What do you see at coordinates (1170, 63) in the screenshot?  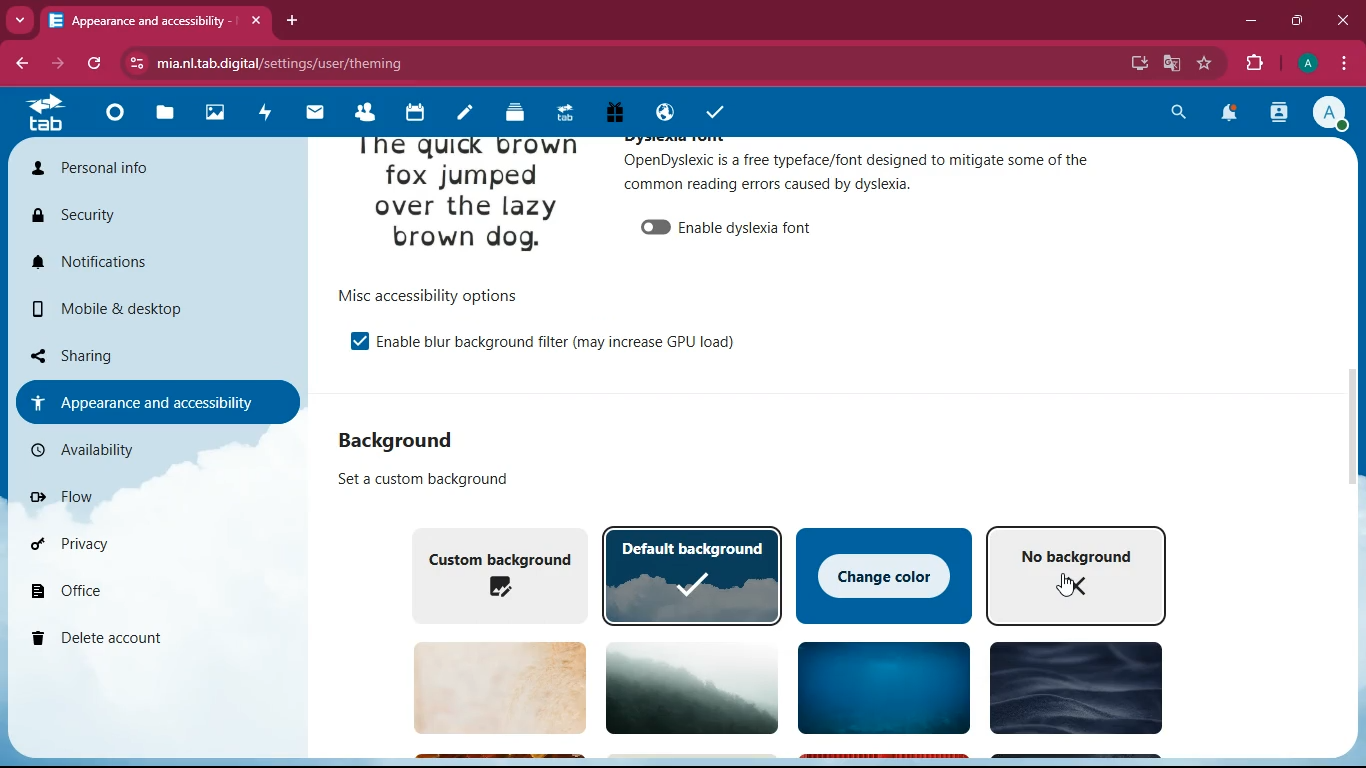 I see `google translate` at bounding box center [1170, 63].